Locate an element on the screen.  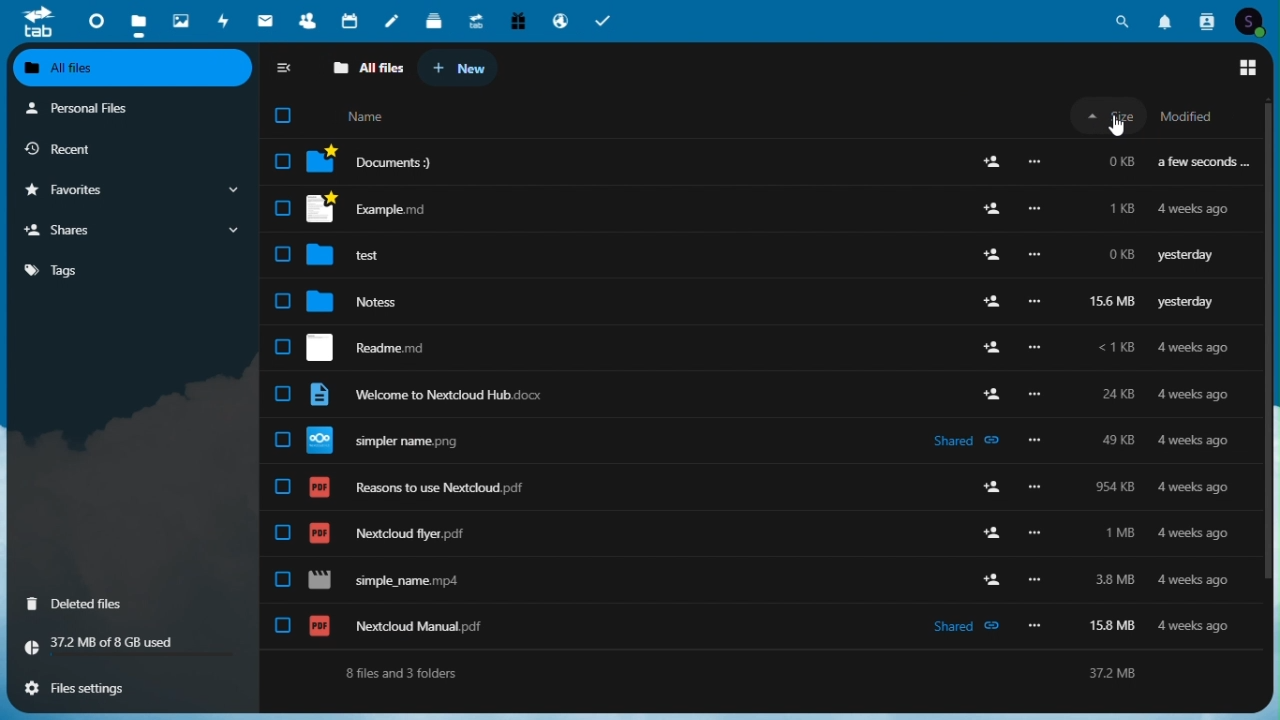
Modified is located at coordinates (1200, 114).